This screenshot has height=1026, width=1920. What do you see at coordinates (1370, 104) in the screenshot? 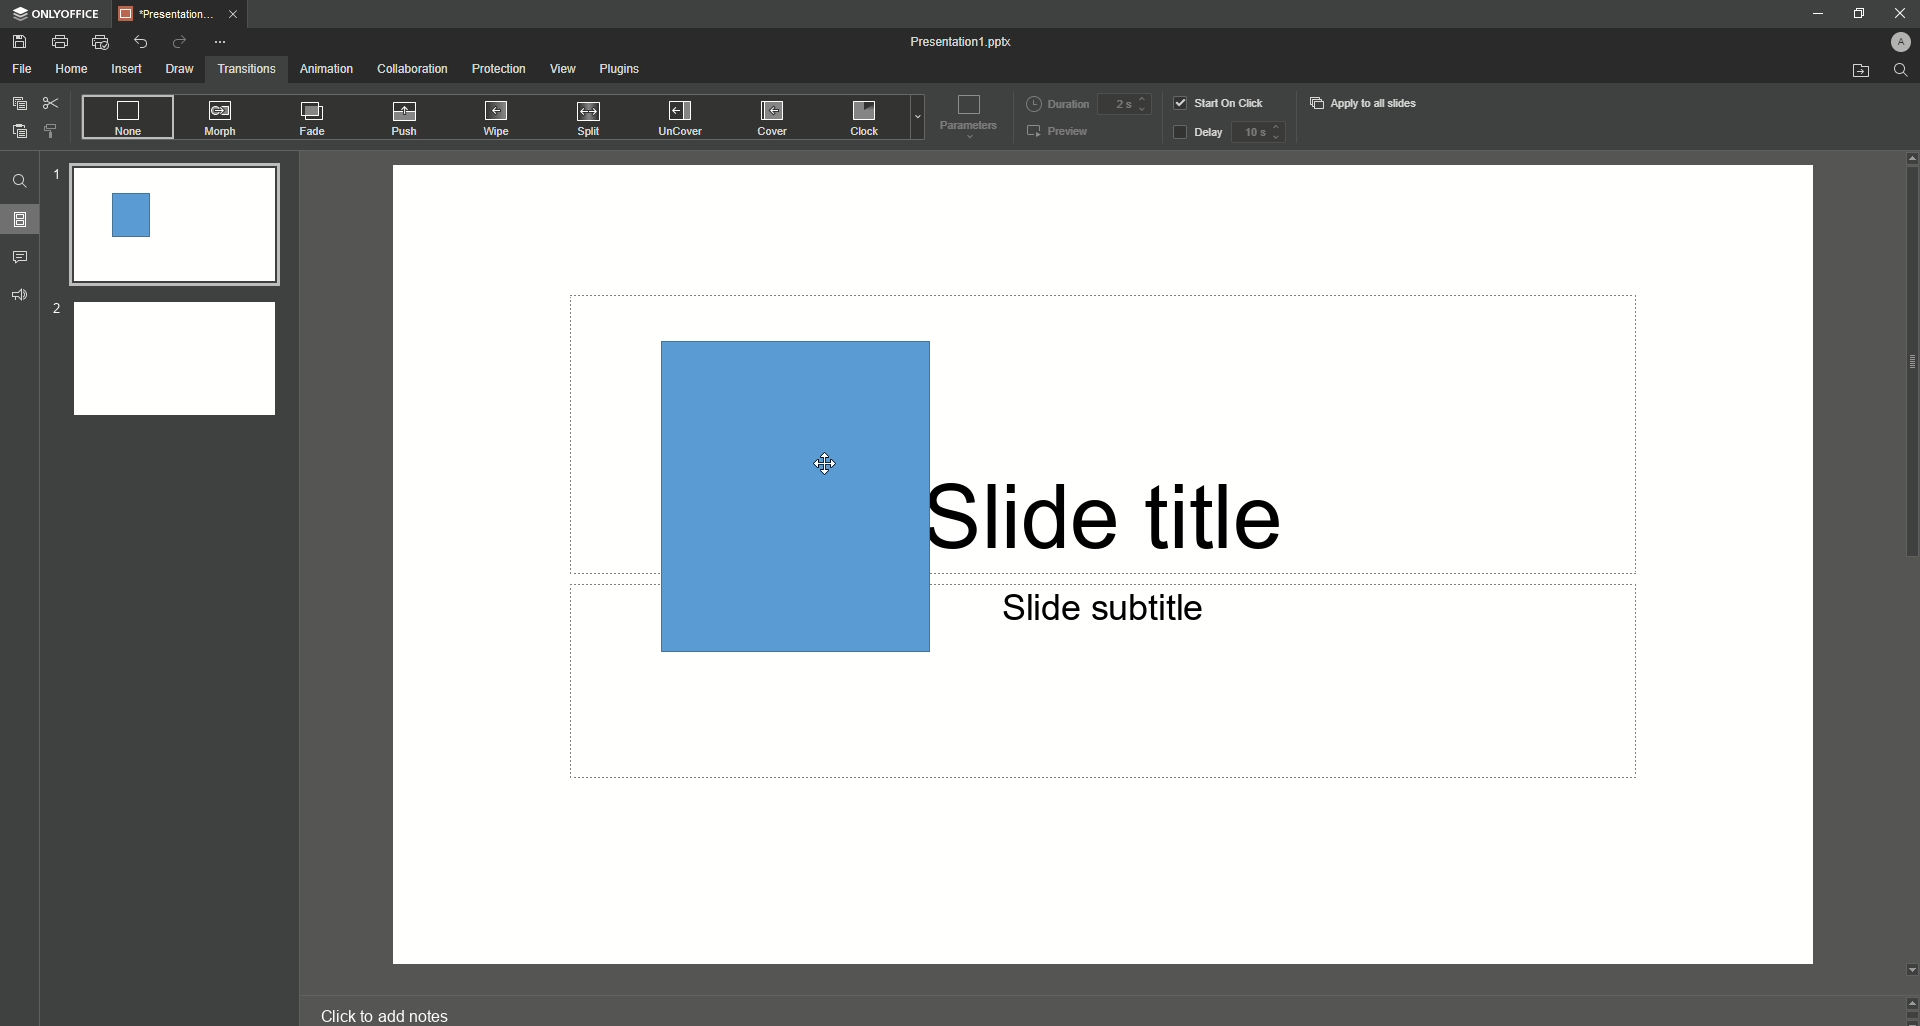
I see `Apply to all slides` at bounding box center [1370, 104].